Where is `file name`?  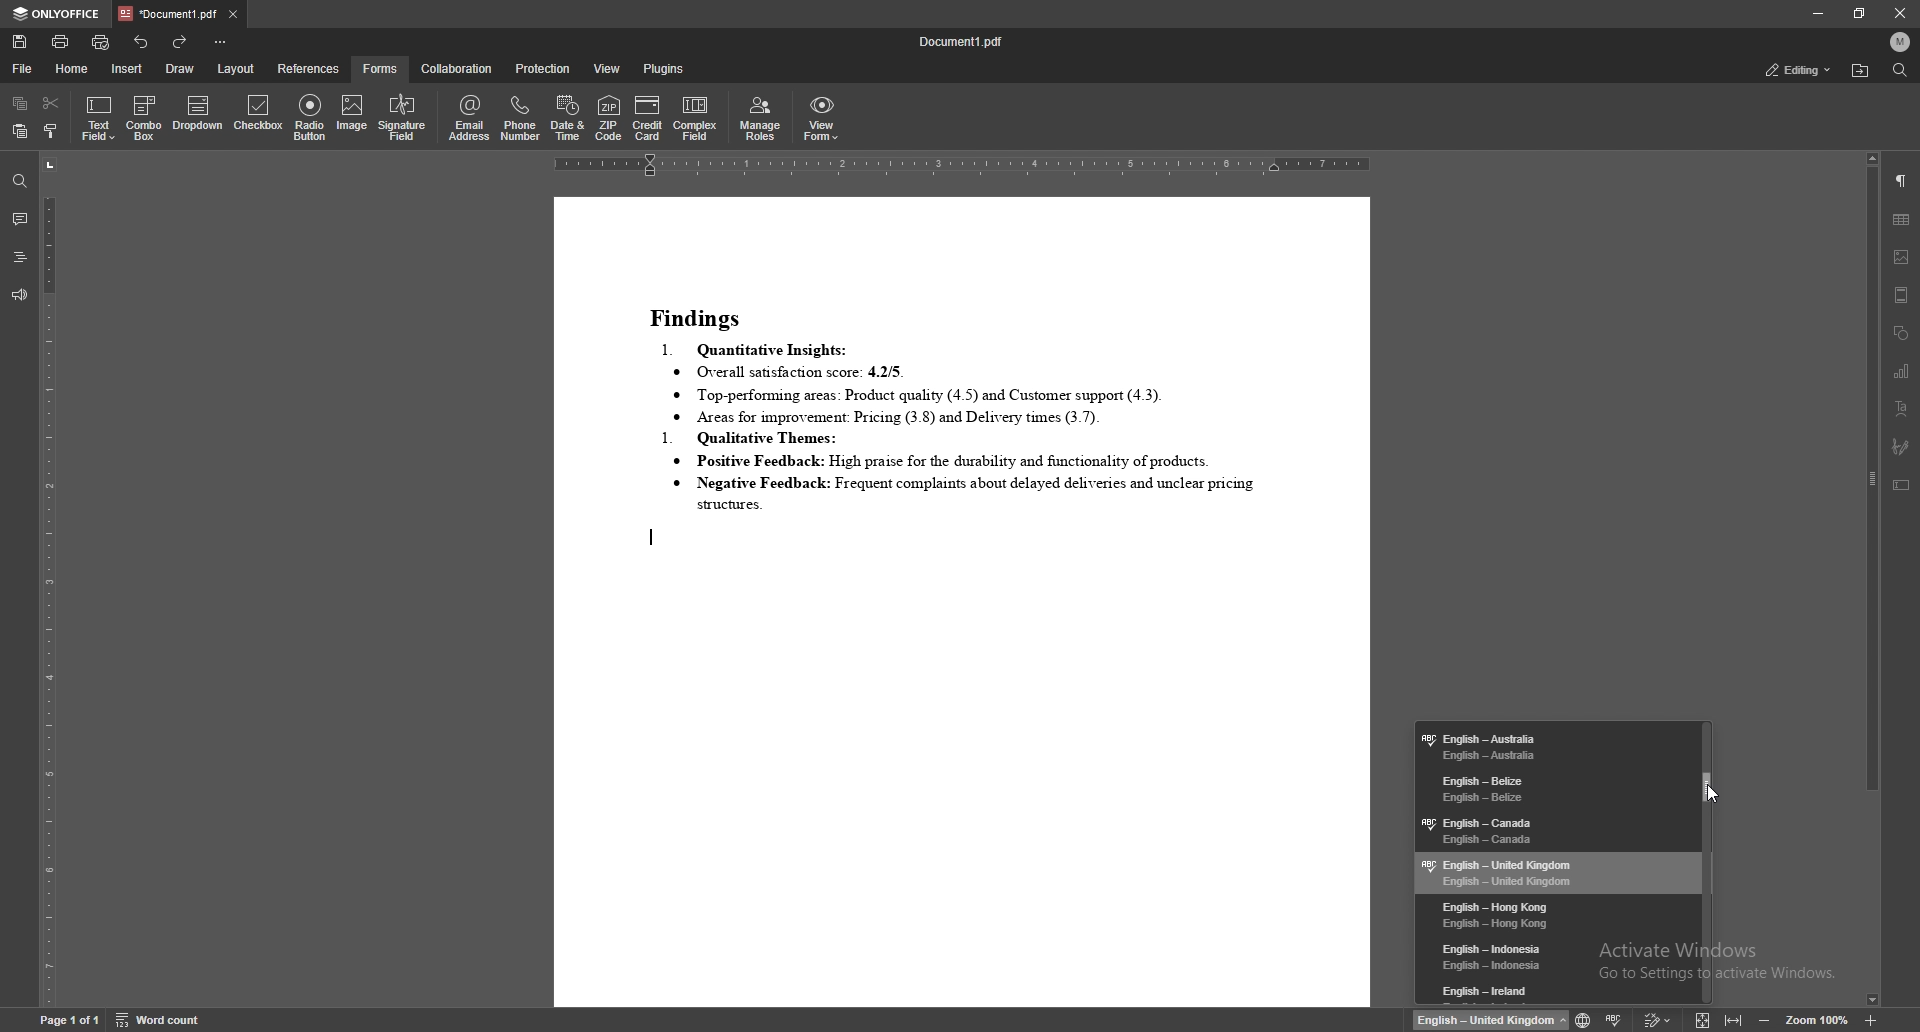
file name is located at coordinates (963, 44).